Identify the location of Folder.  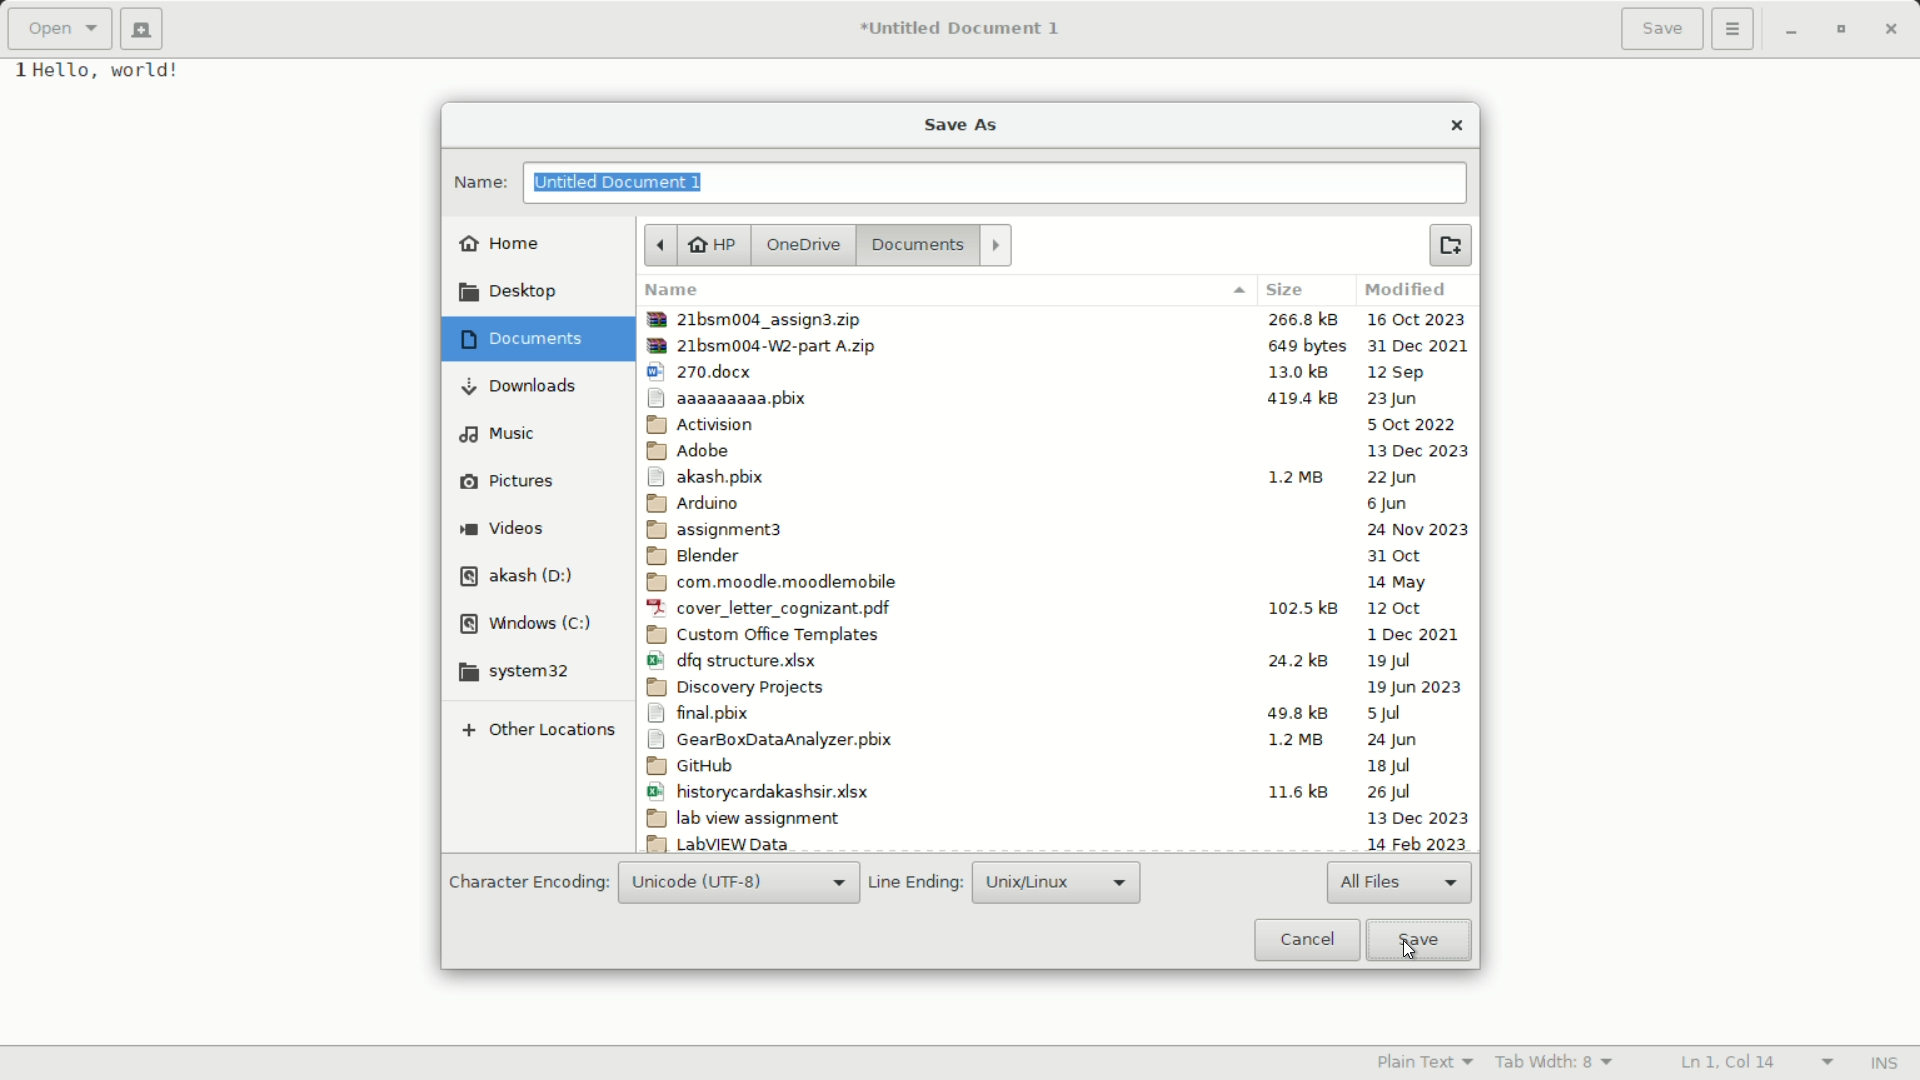
(1057, 451).